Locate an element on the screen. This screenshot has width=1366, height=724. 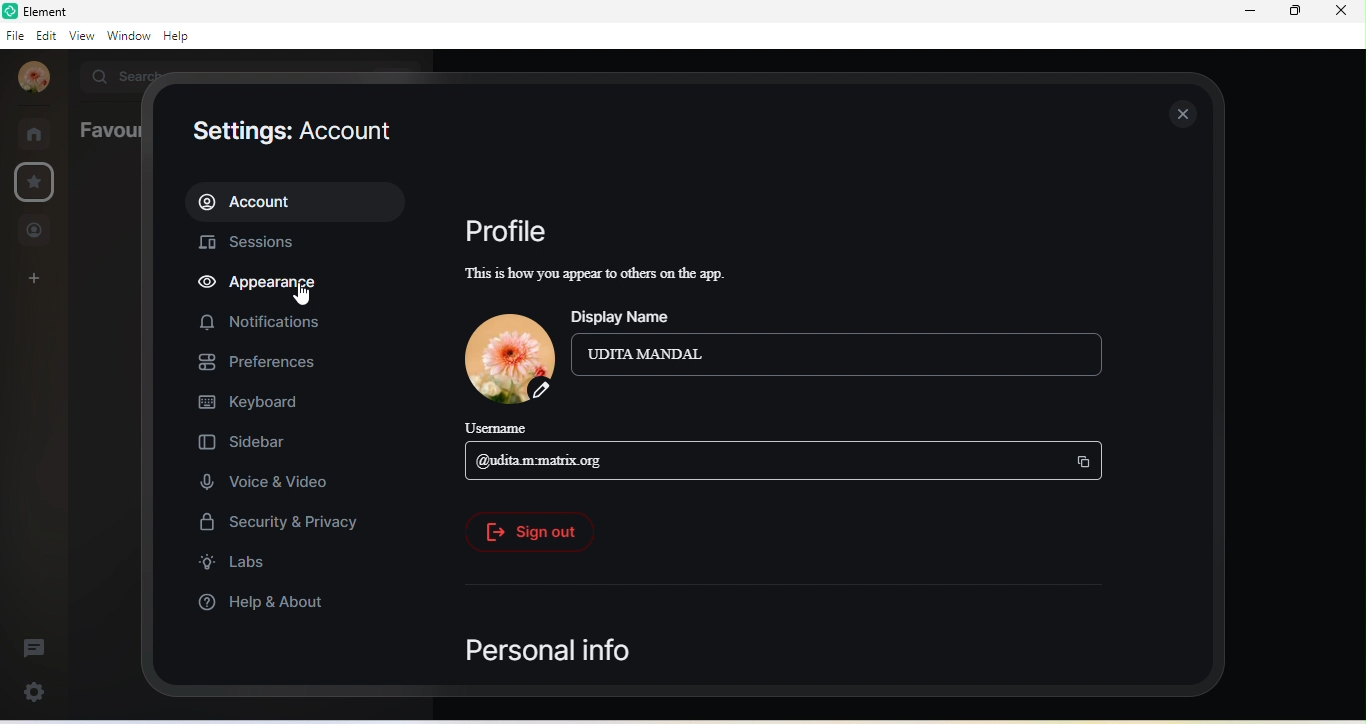
cursor movement is located at coordinates (299, 294).